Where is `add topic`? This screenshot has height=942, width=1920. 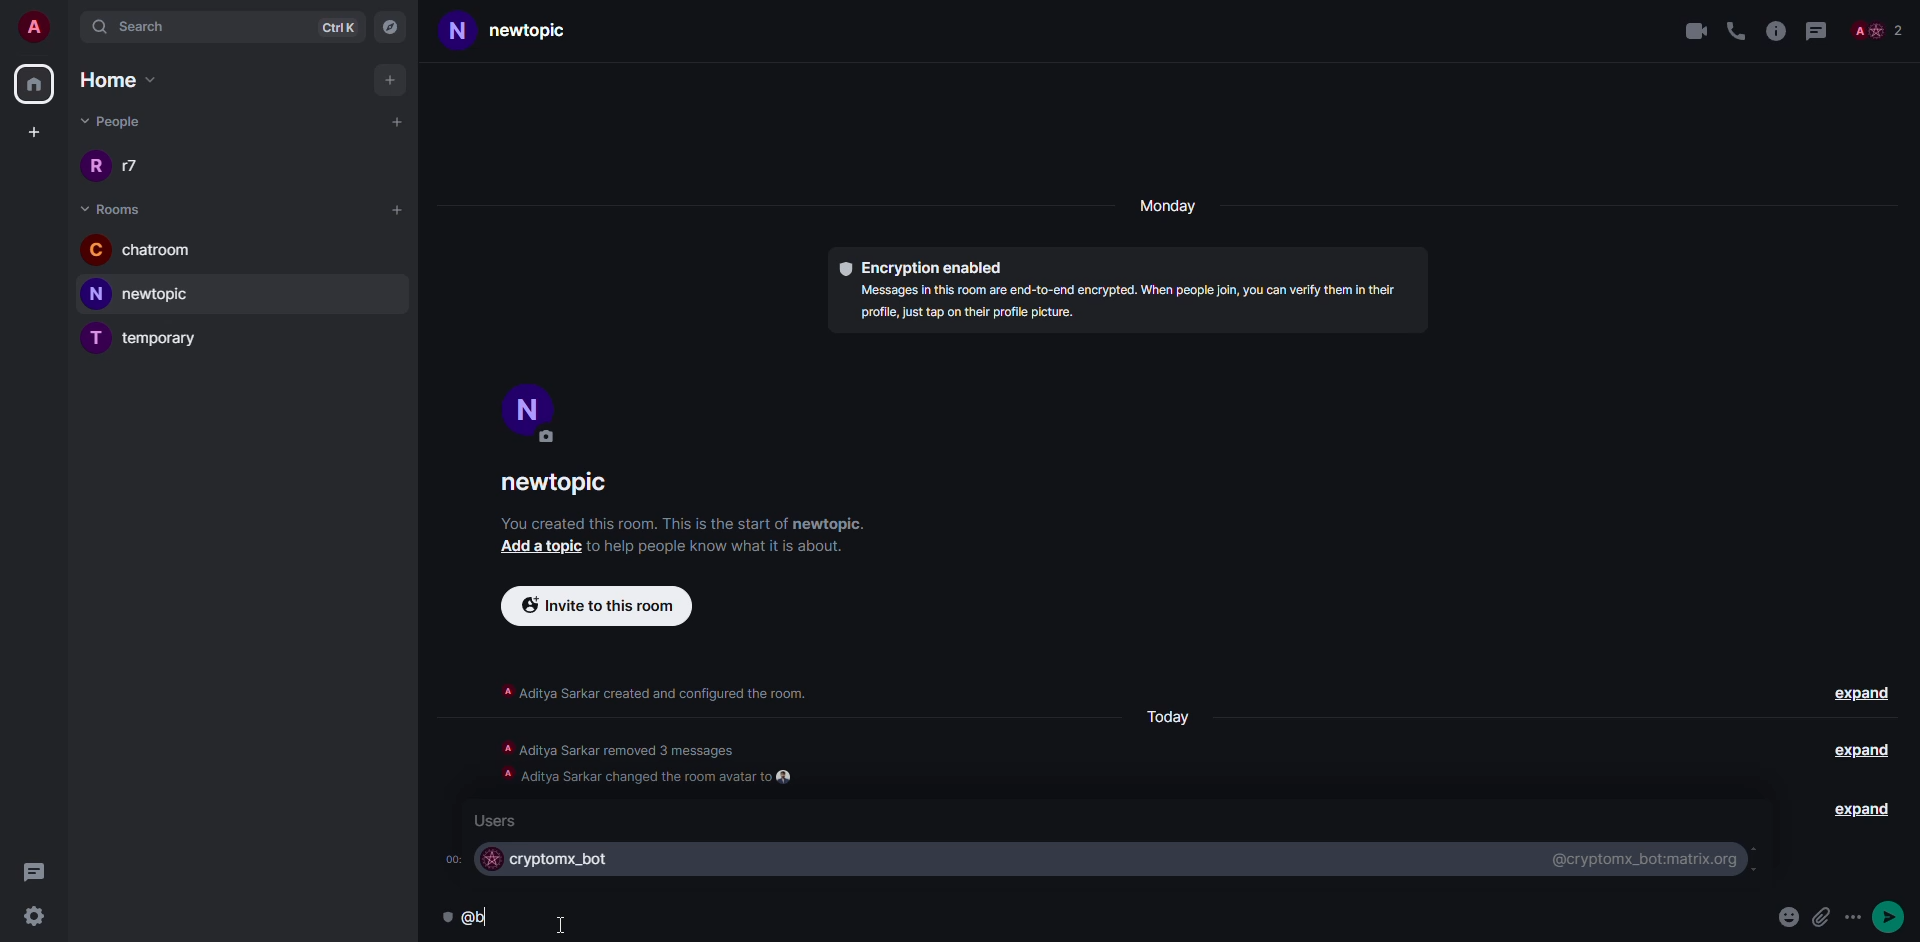
add topic is located at coordinates (534, 548).